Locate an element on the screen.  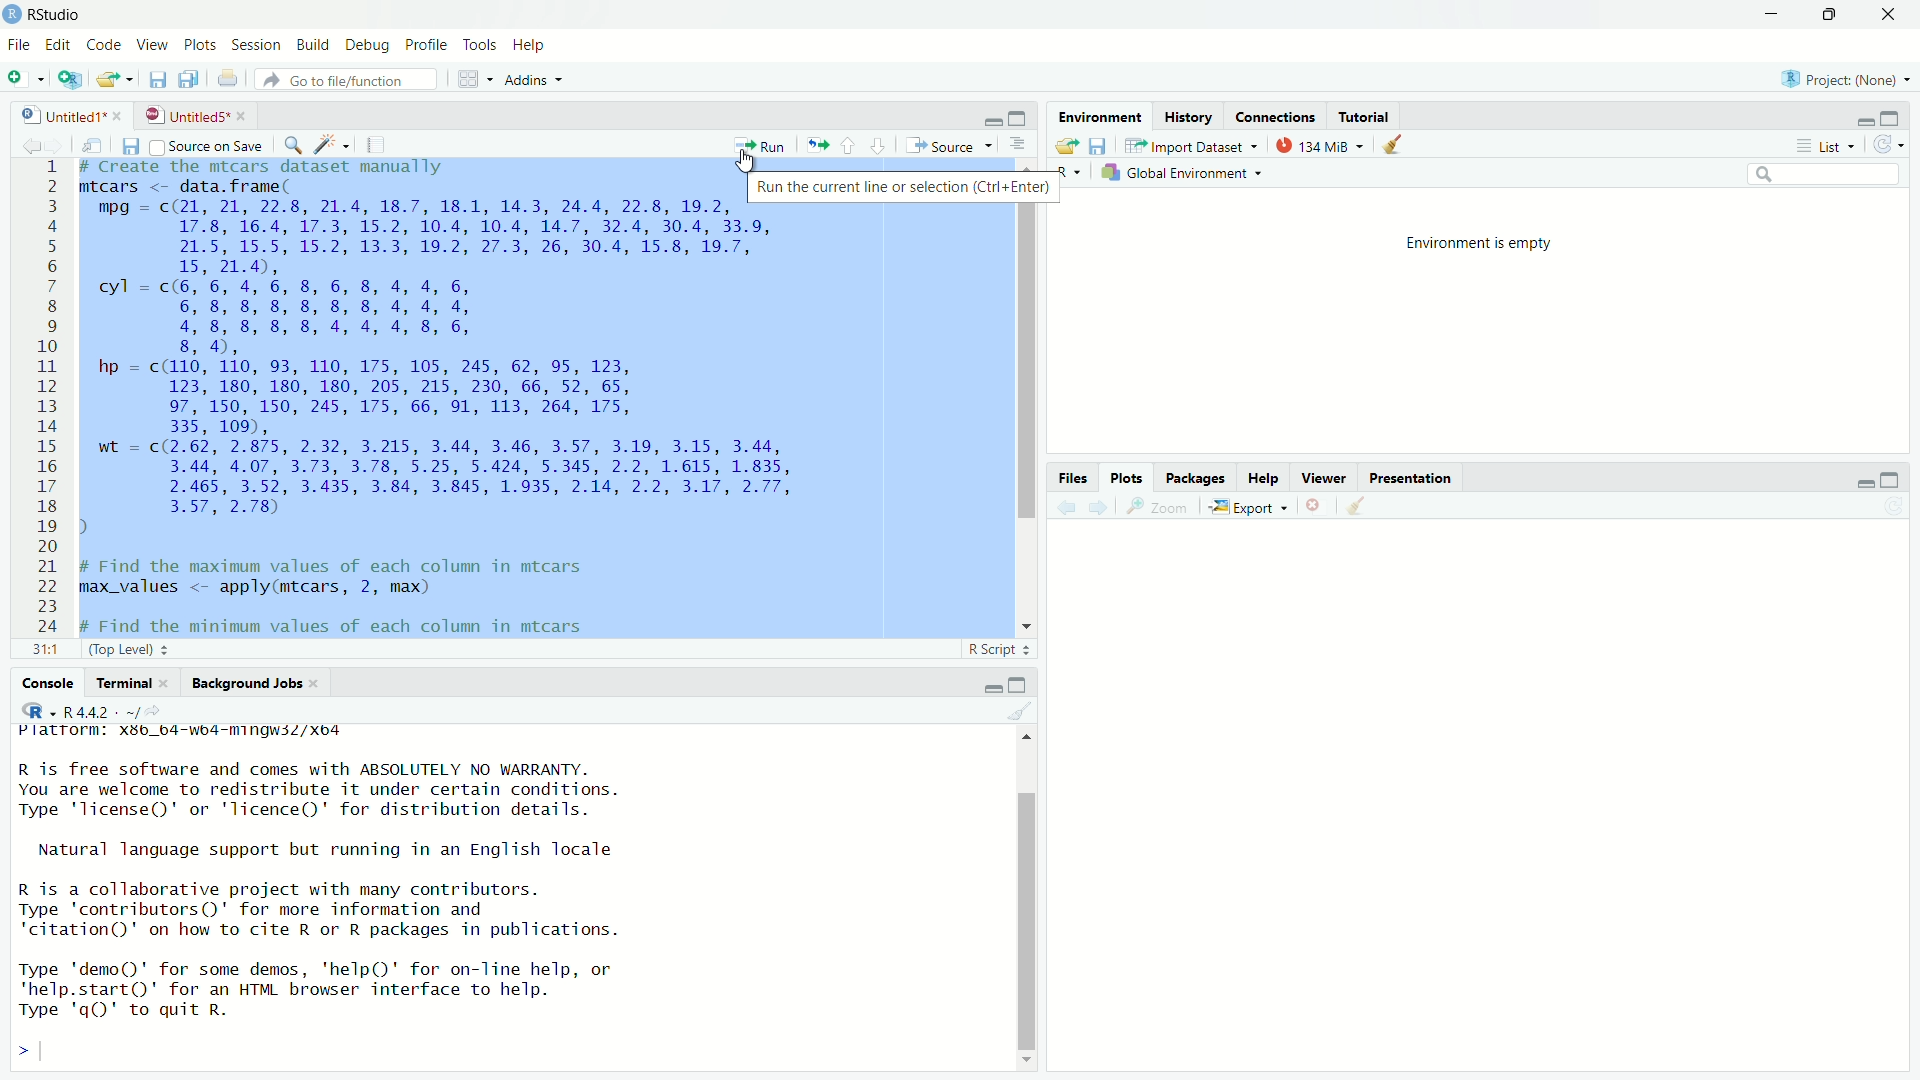
Viewer is located at coordinates (1320, 474).